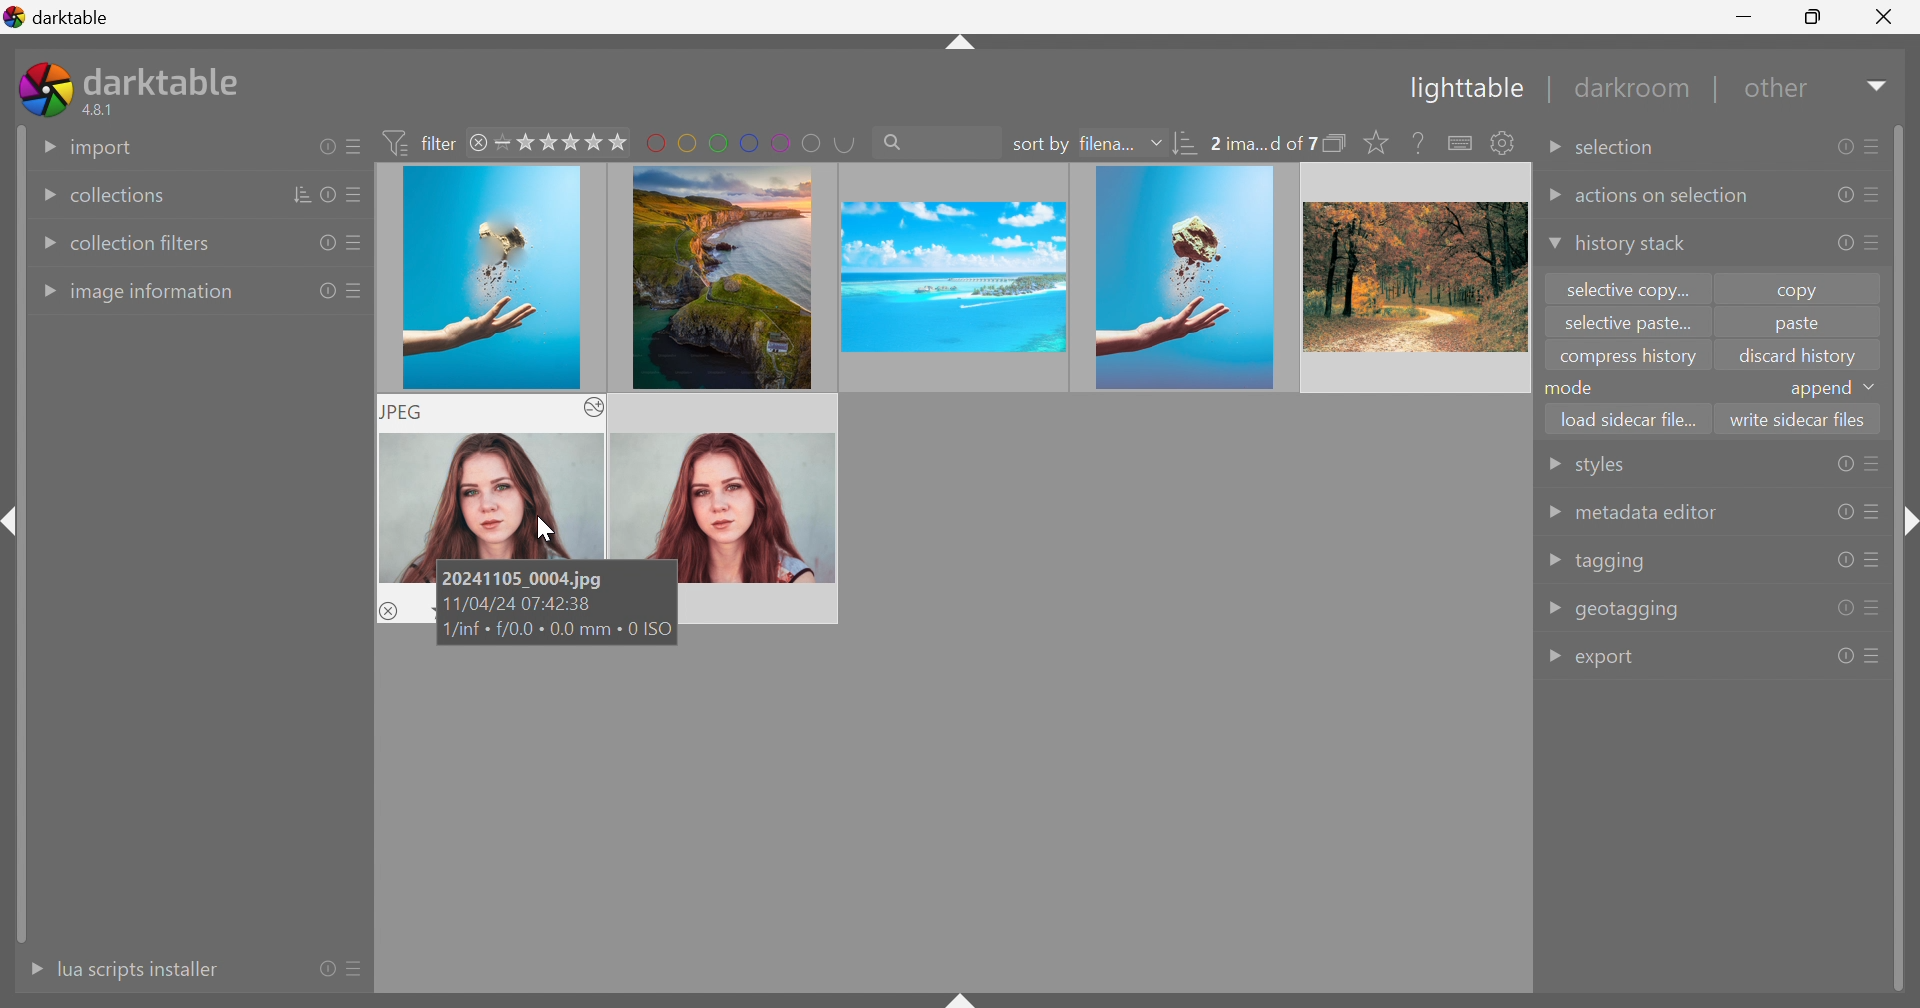 This screenshot has height=1008, width=1920. I want to click on reset, so click(326, 292).